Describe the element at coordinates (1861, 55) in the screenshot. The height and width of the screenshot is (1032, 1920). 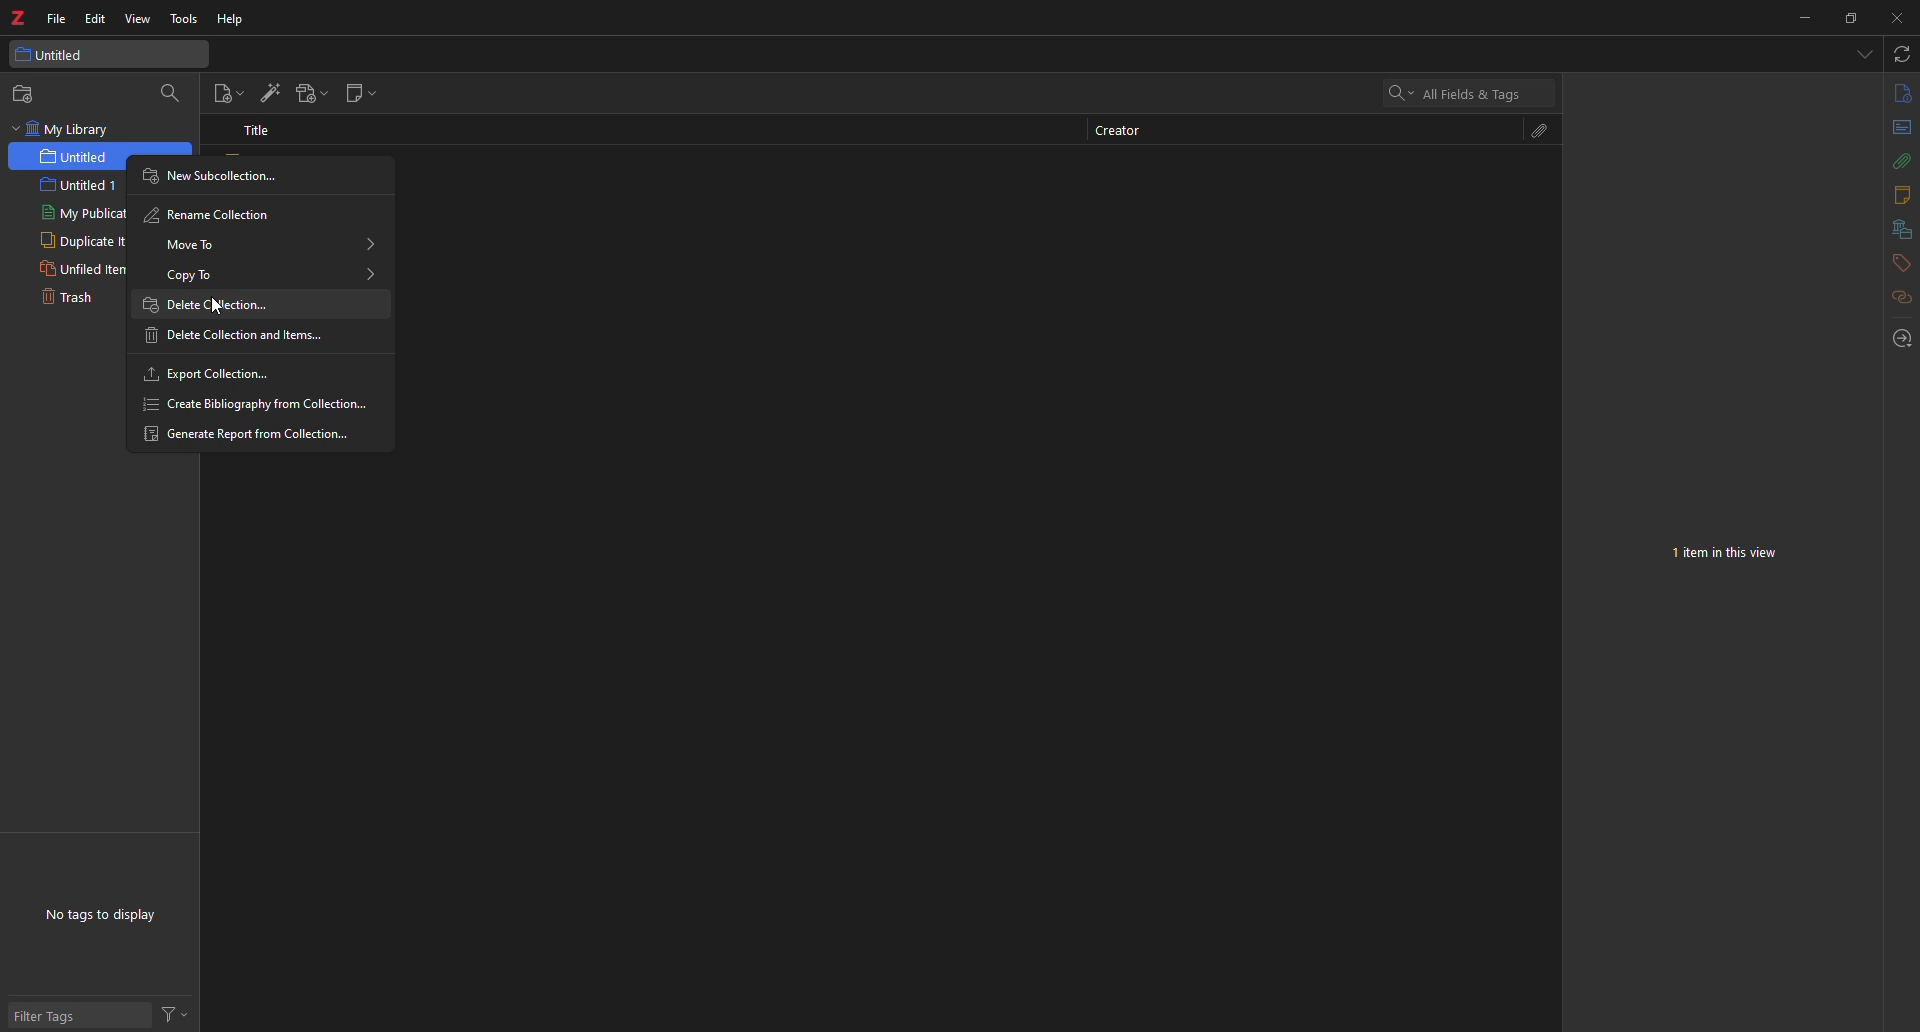
I see `tabs` at that location.